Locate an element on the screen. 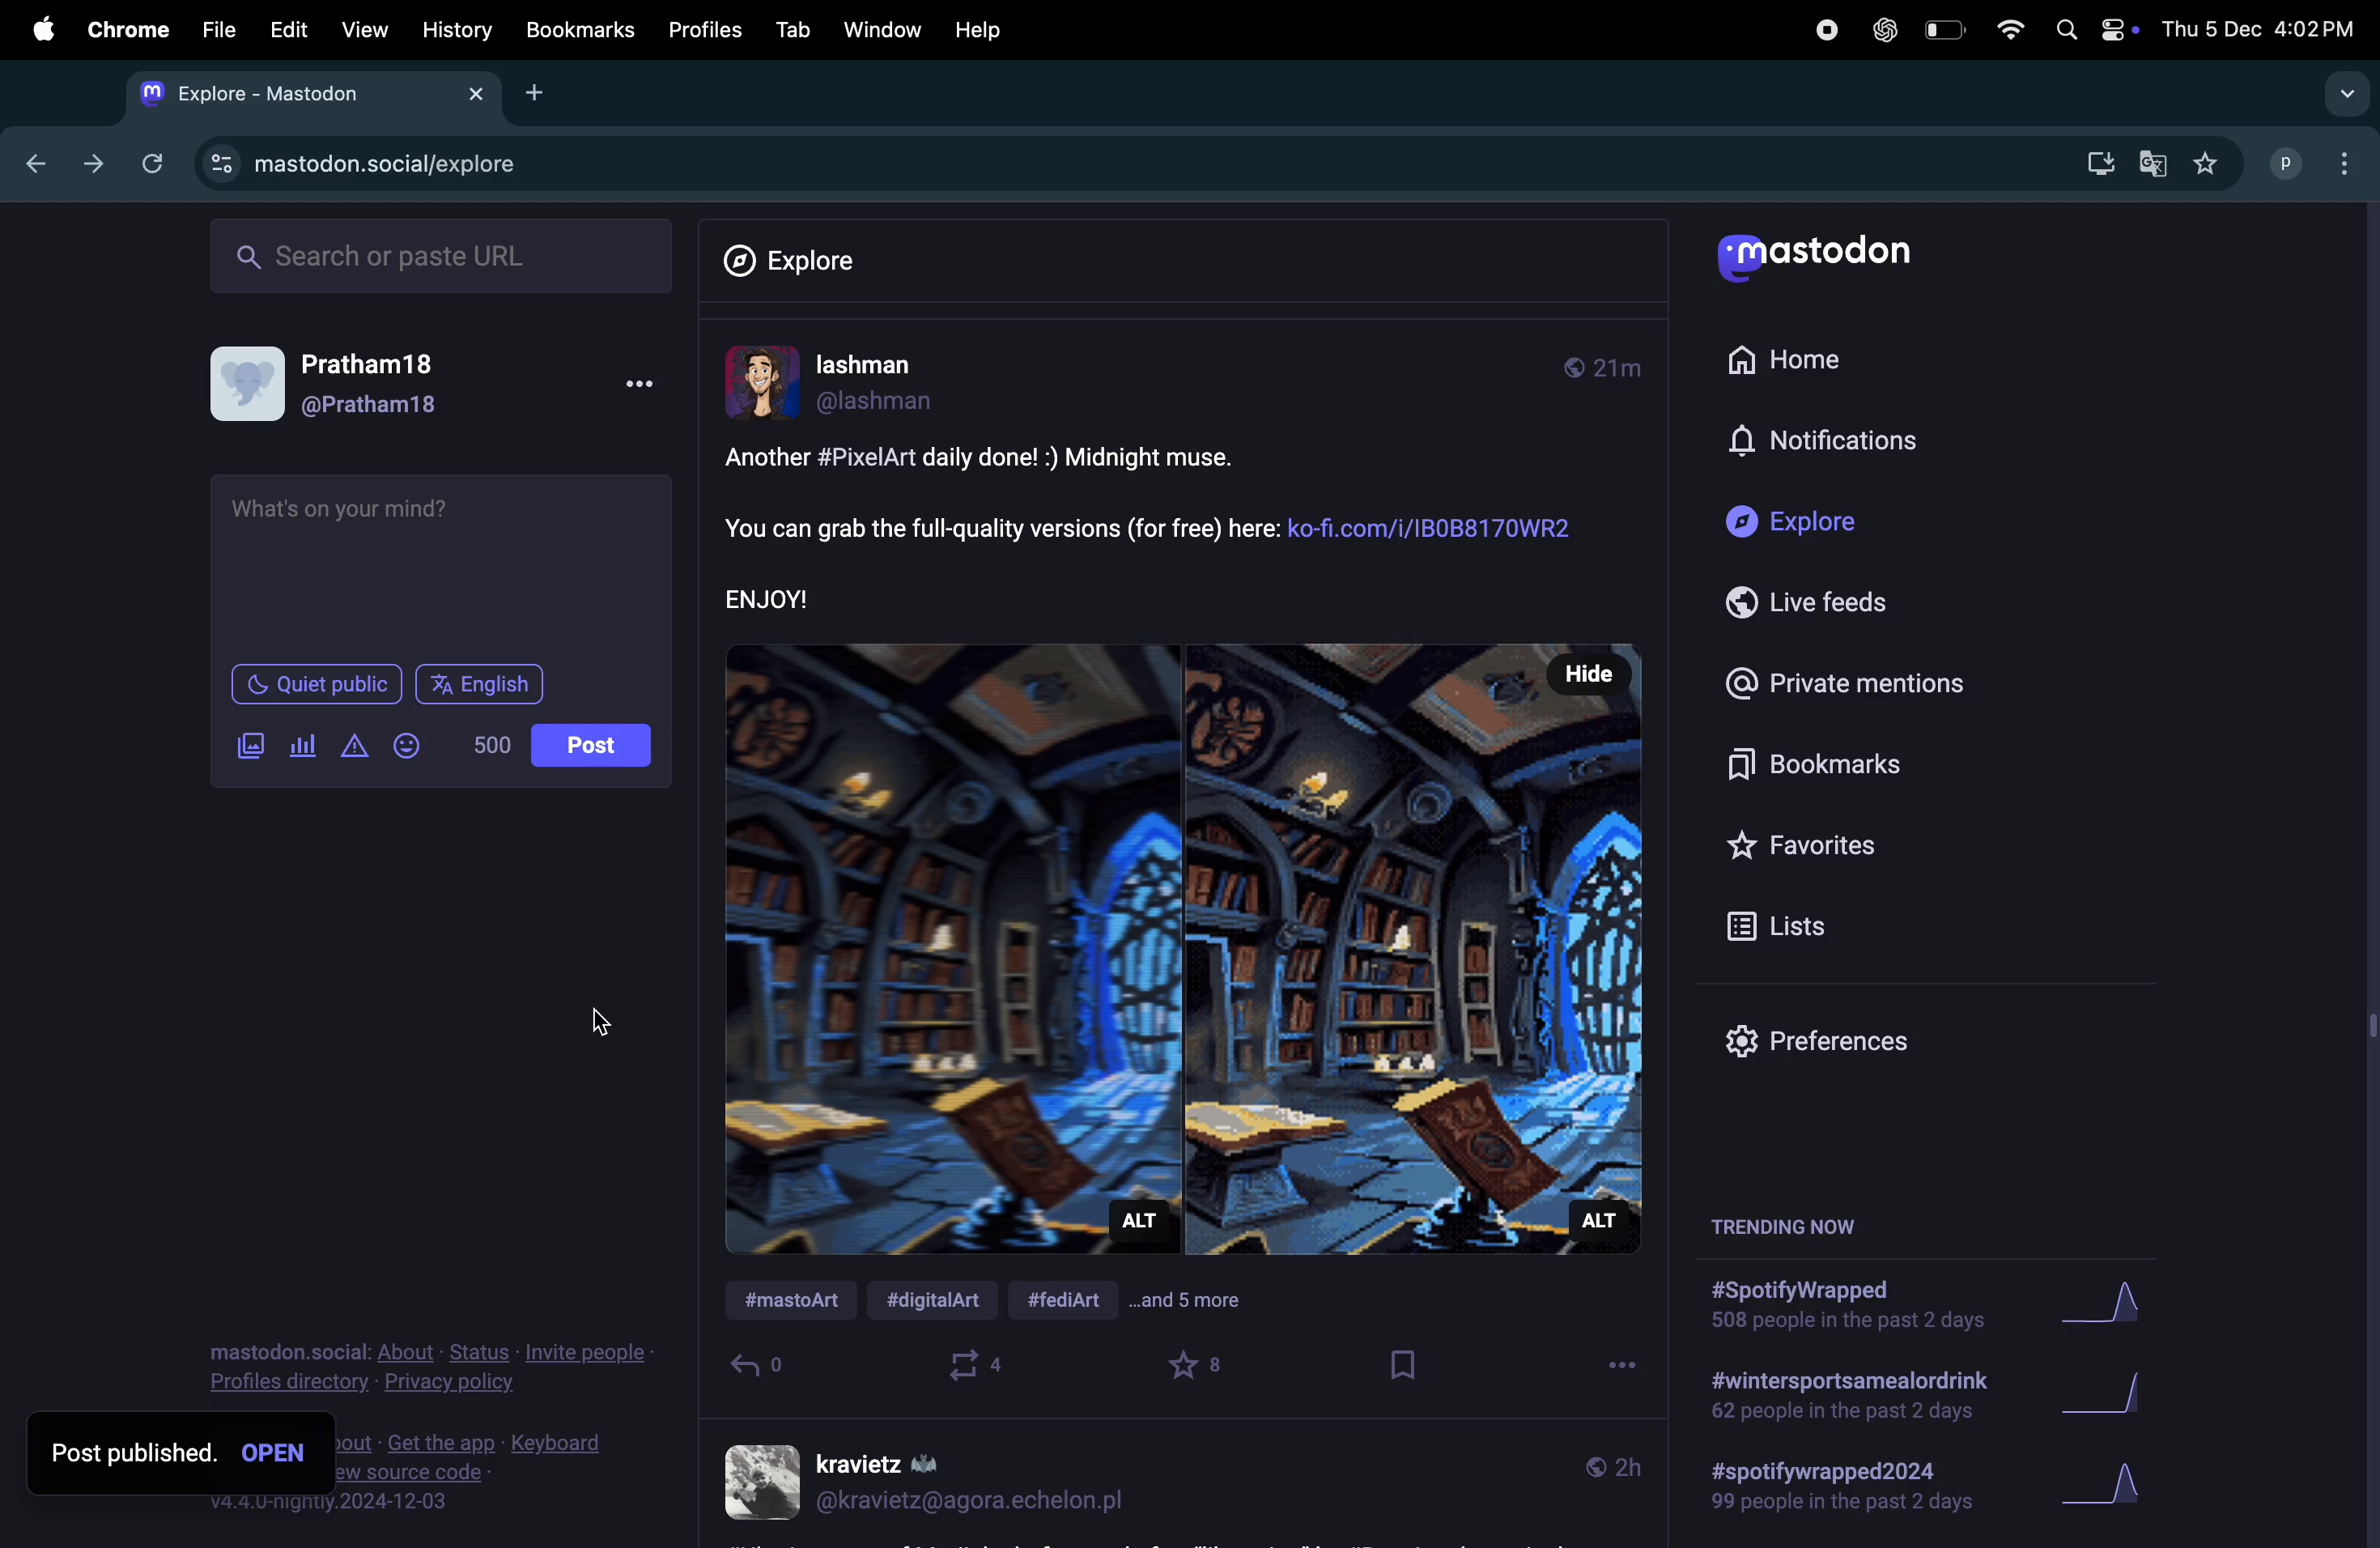 The image size is (2380, 1548). post is located at coordinates (596, 745).